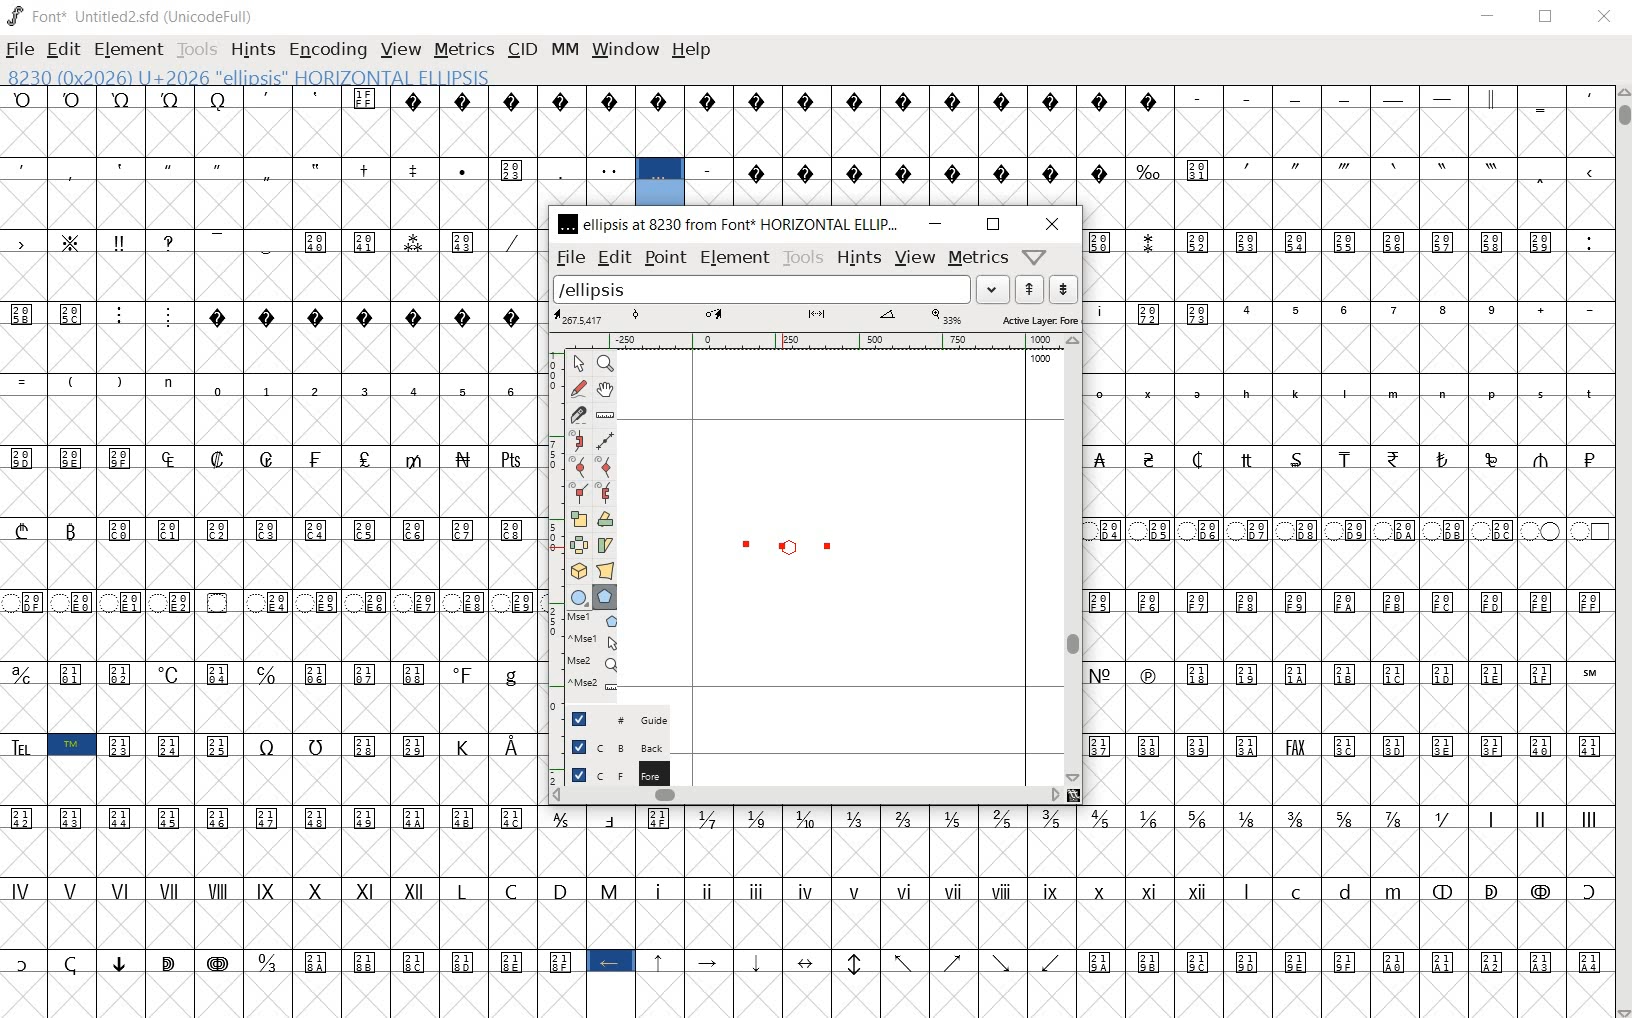 The width and height of the screenshot is (1632, 1018). What do you see at coordinates (1172, 145) in the screenshot?
I see `glyph characters` at bounding box center [1172, 145].